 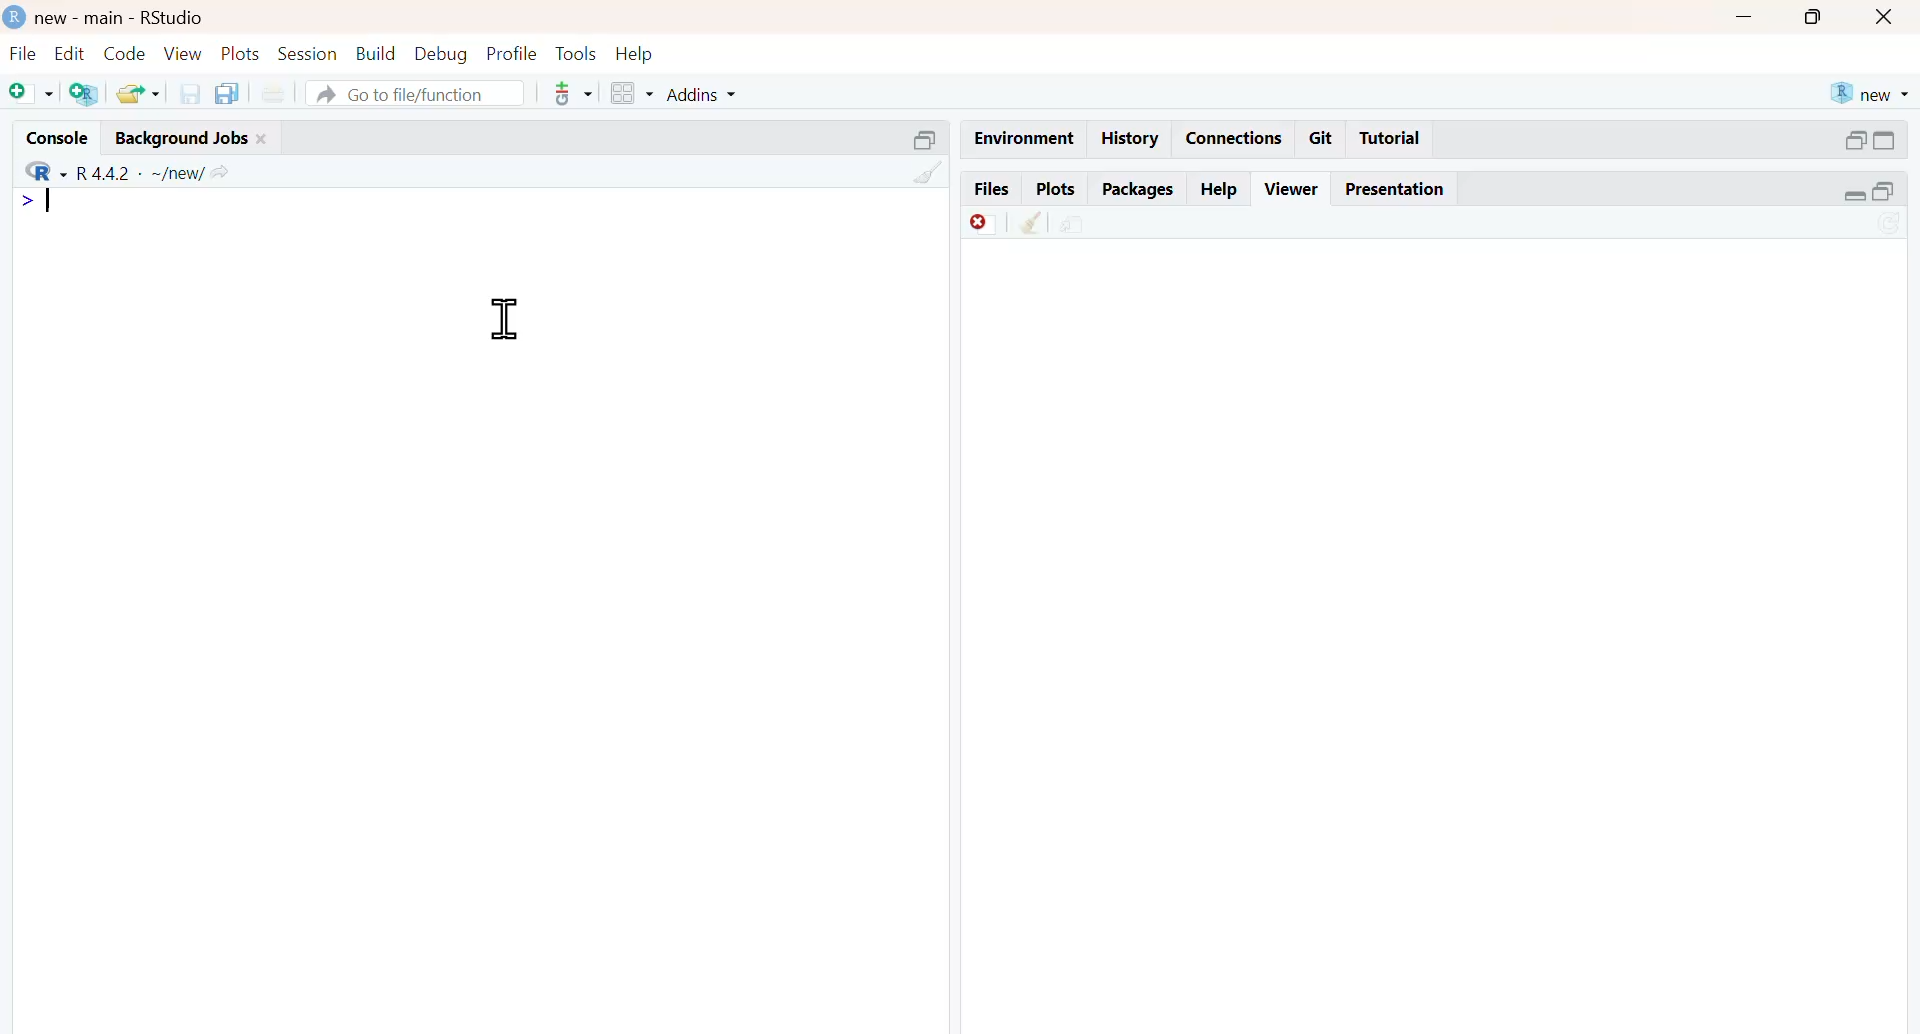 What do you see at coordinates (1138, 191) in the screenshot?
I see `packages` at bounding box center [1138, 191].